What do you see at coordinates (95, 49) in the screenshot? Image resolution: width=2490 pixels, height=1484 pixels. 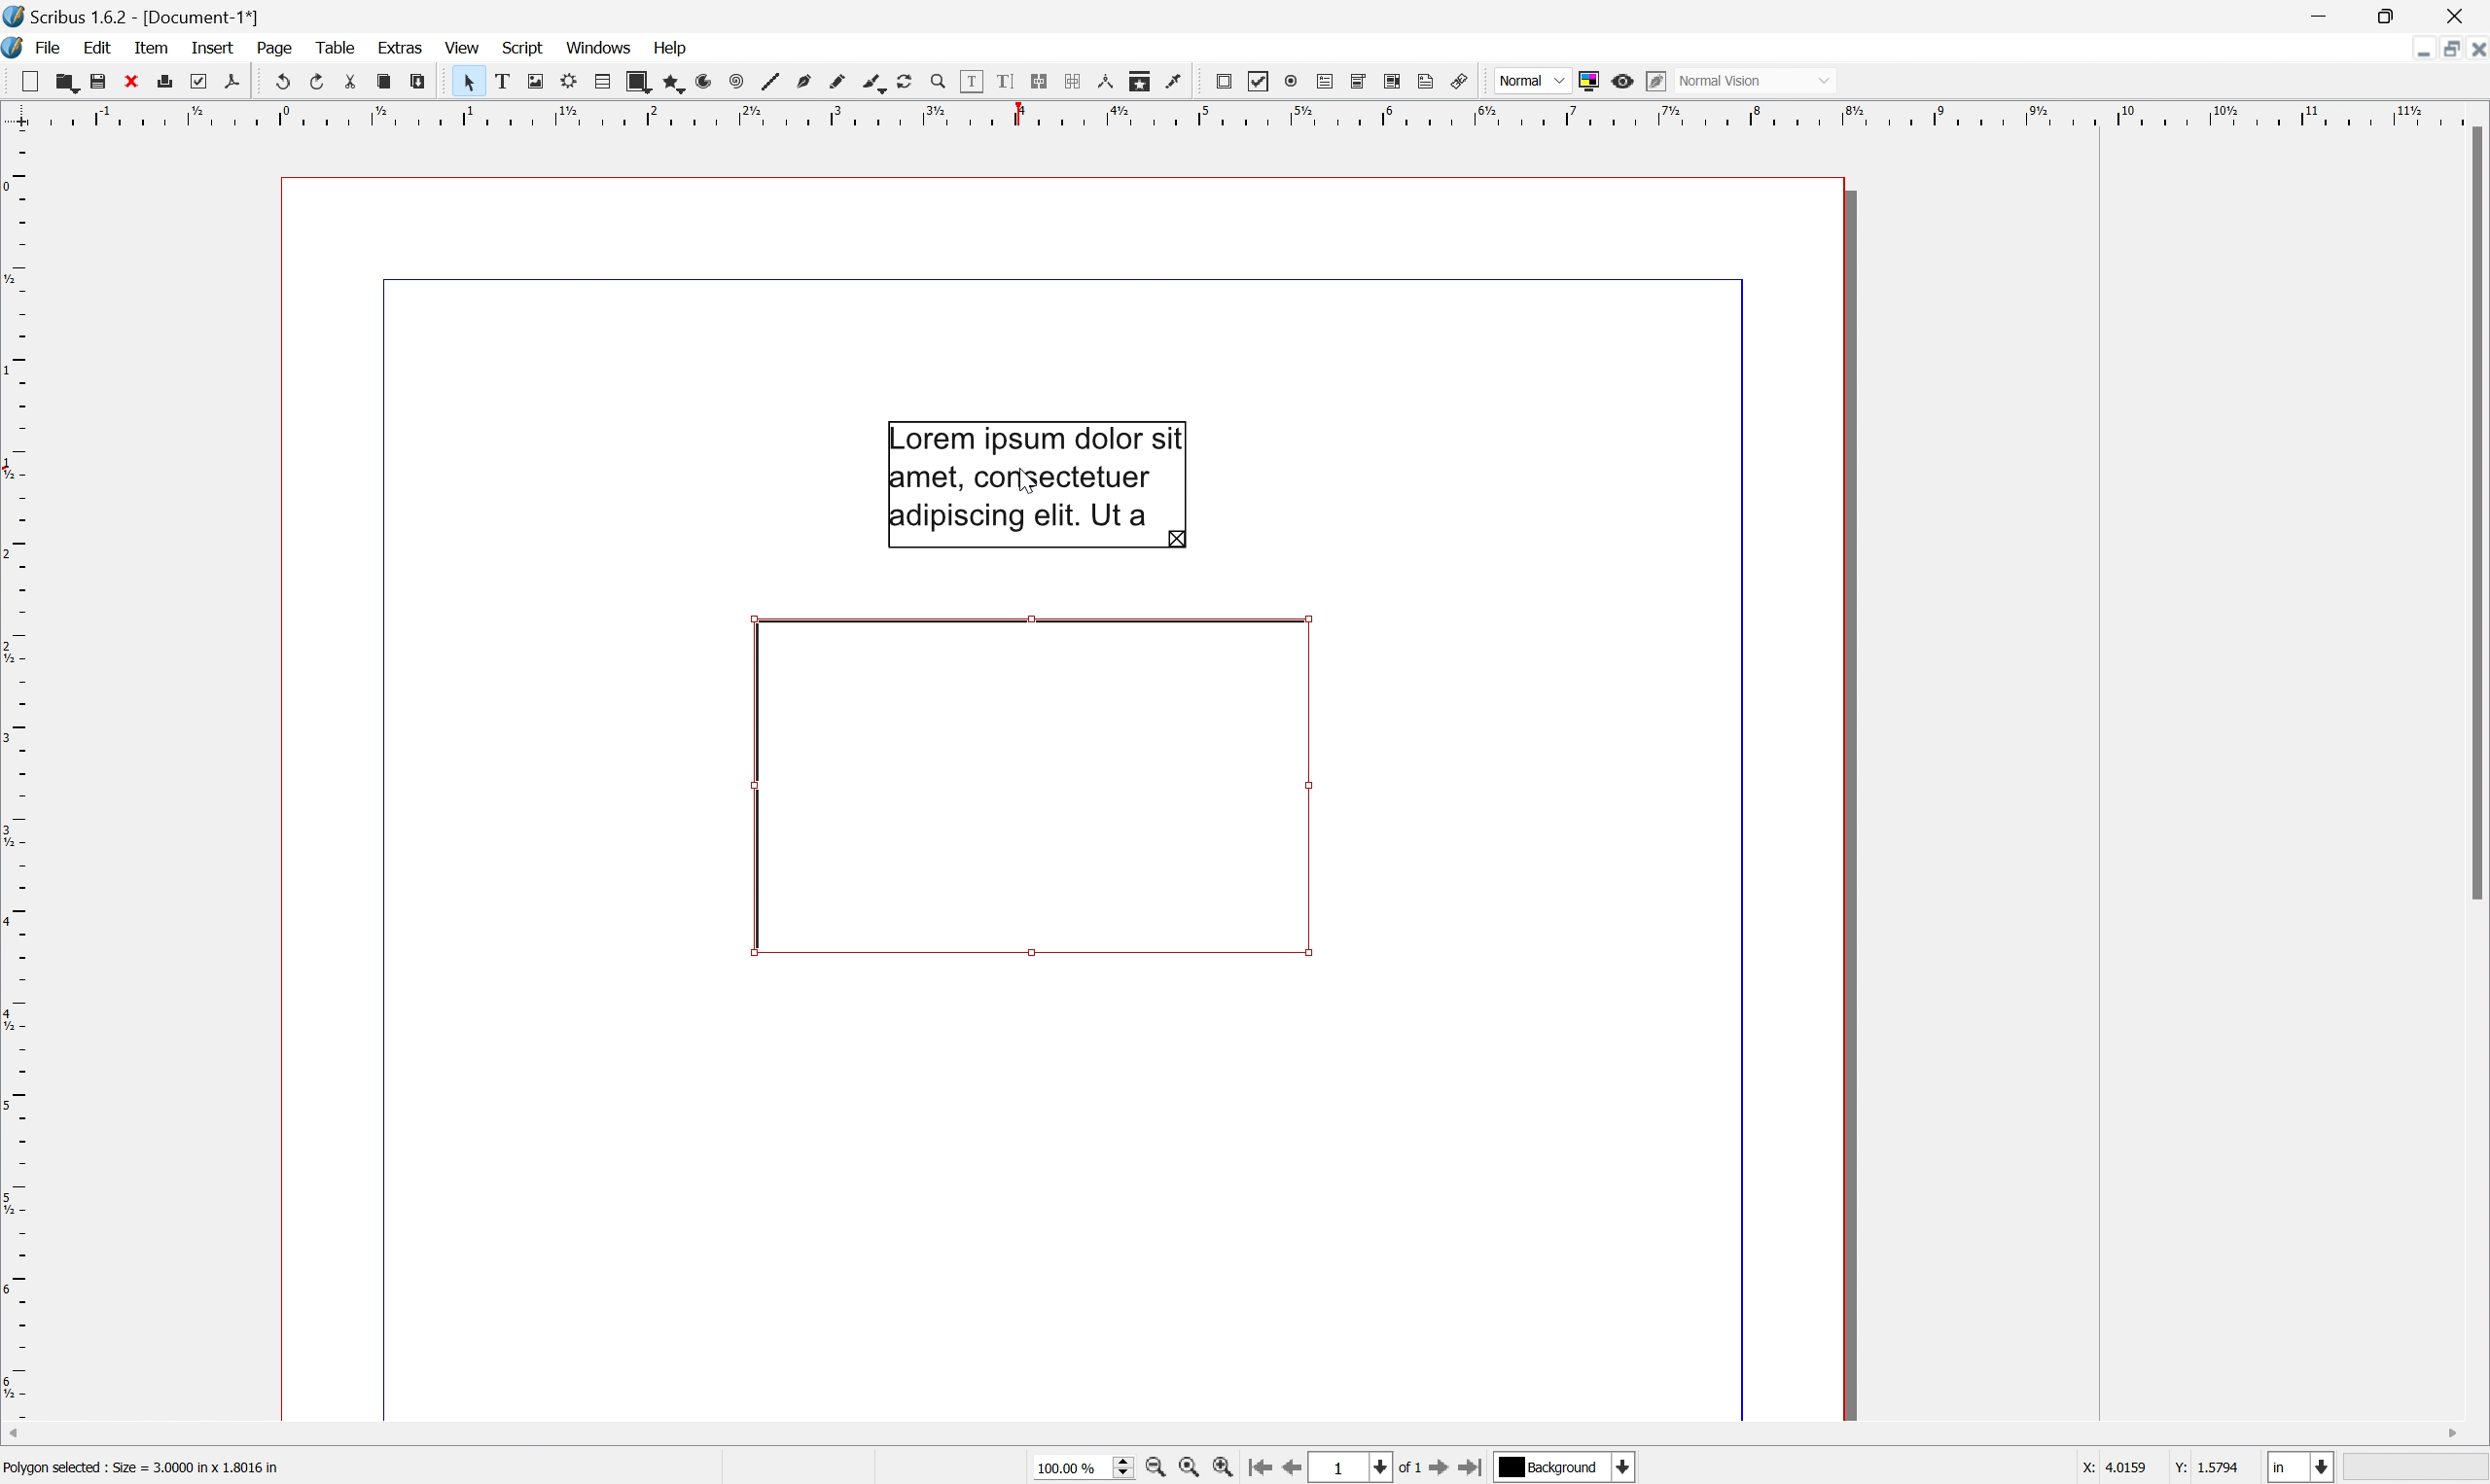 I see `Edit` at bounding box center [95, 49].